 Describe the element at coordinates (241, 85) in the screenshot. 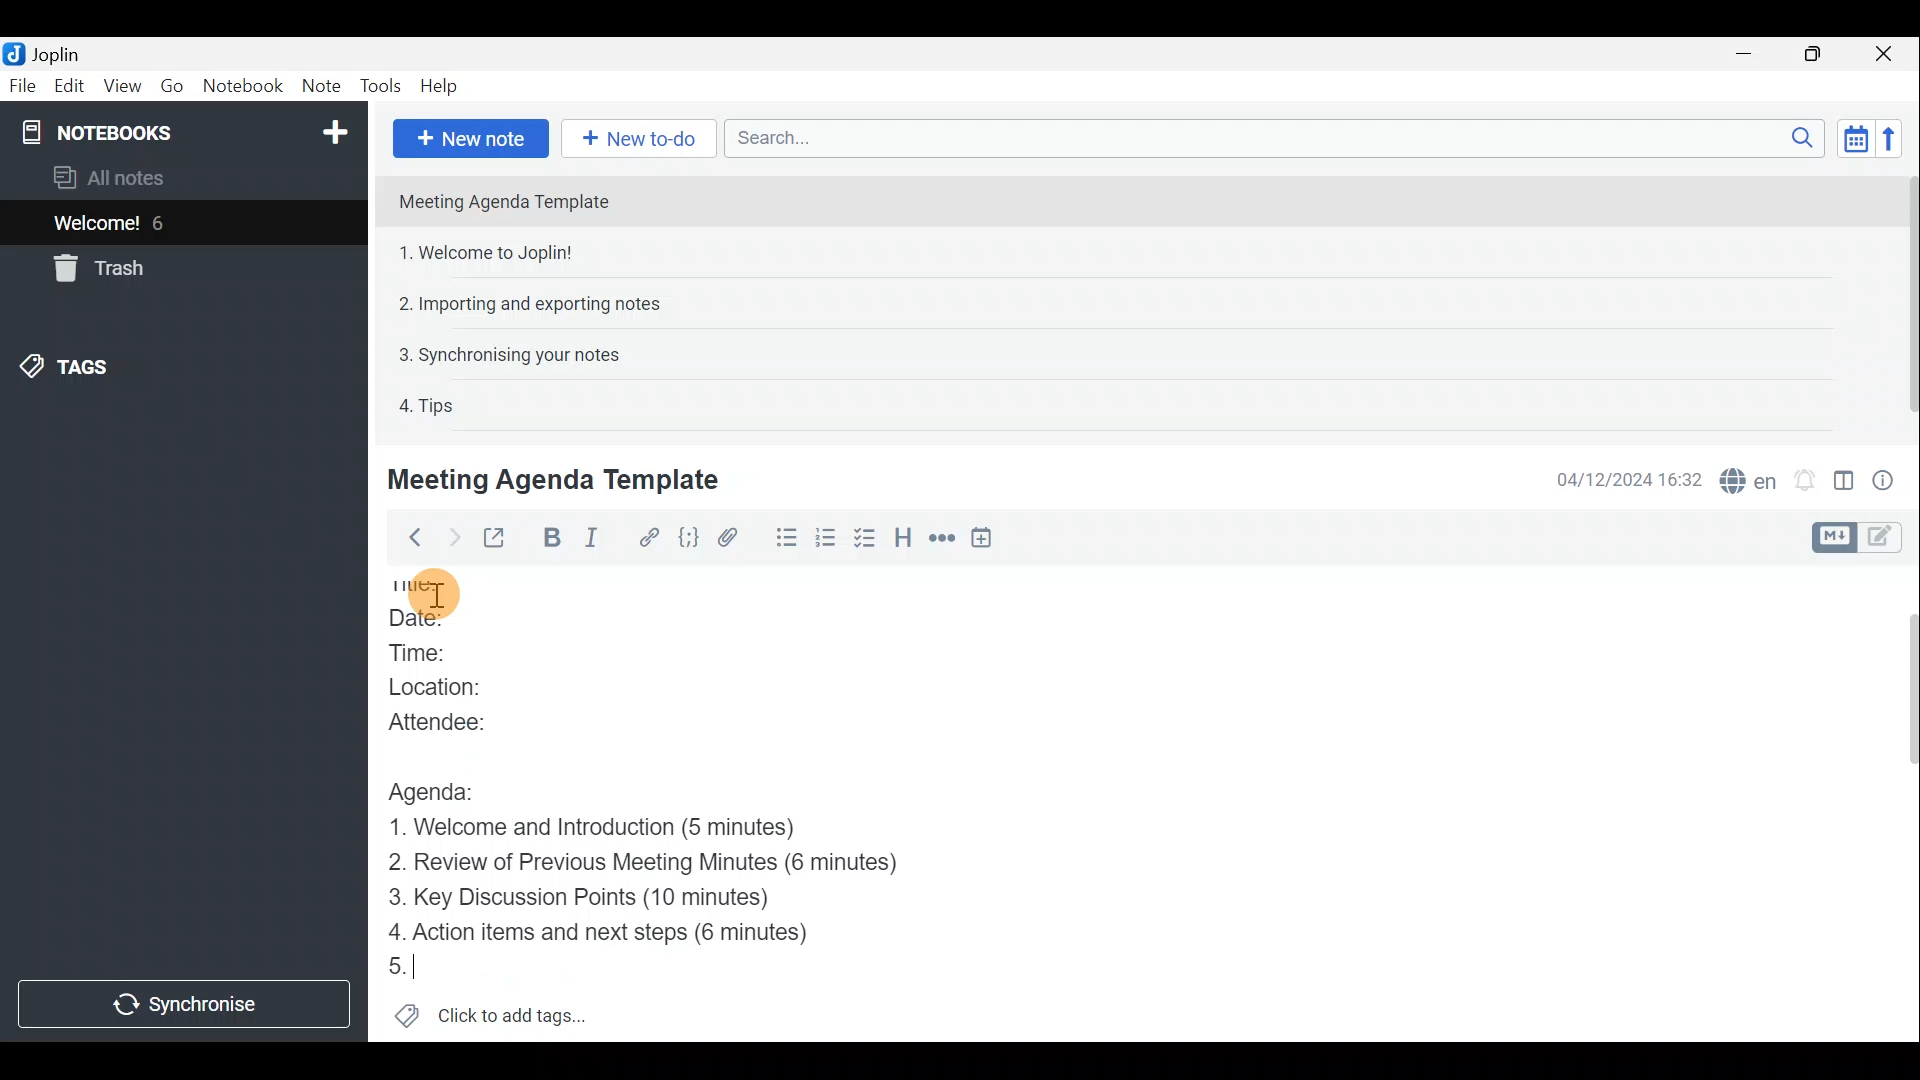

I see `Notebook` at that location.